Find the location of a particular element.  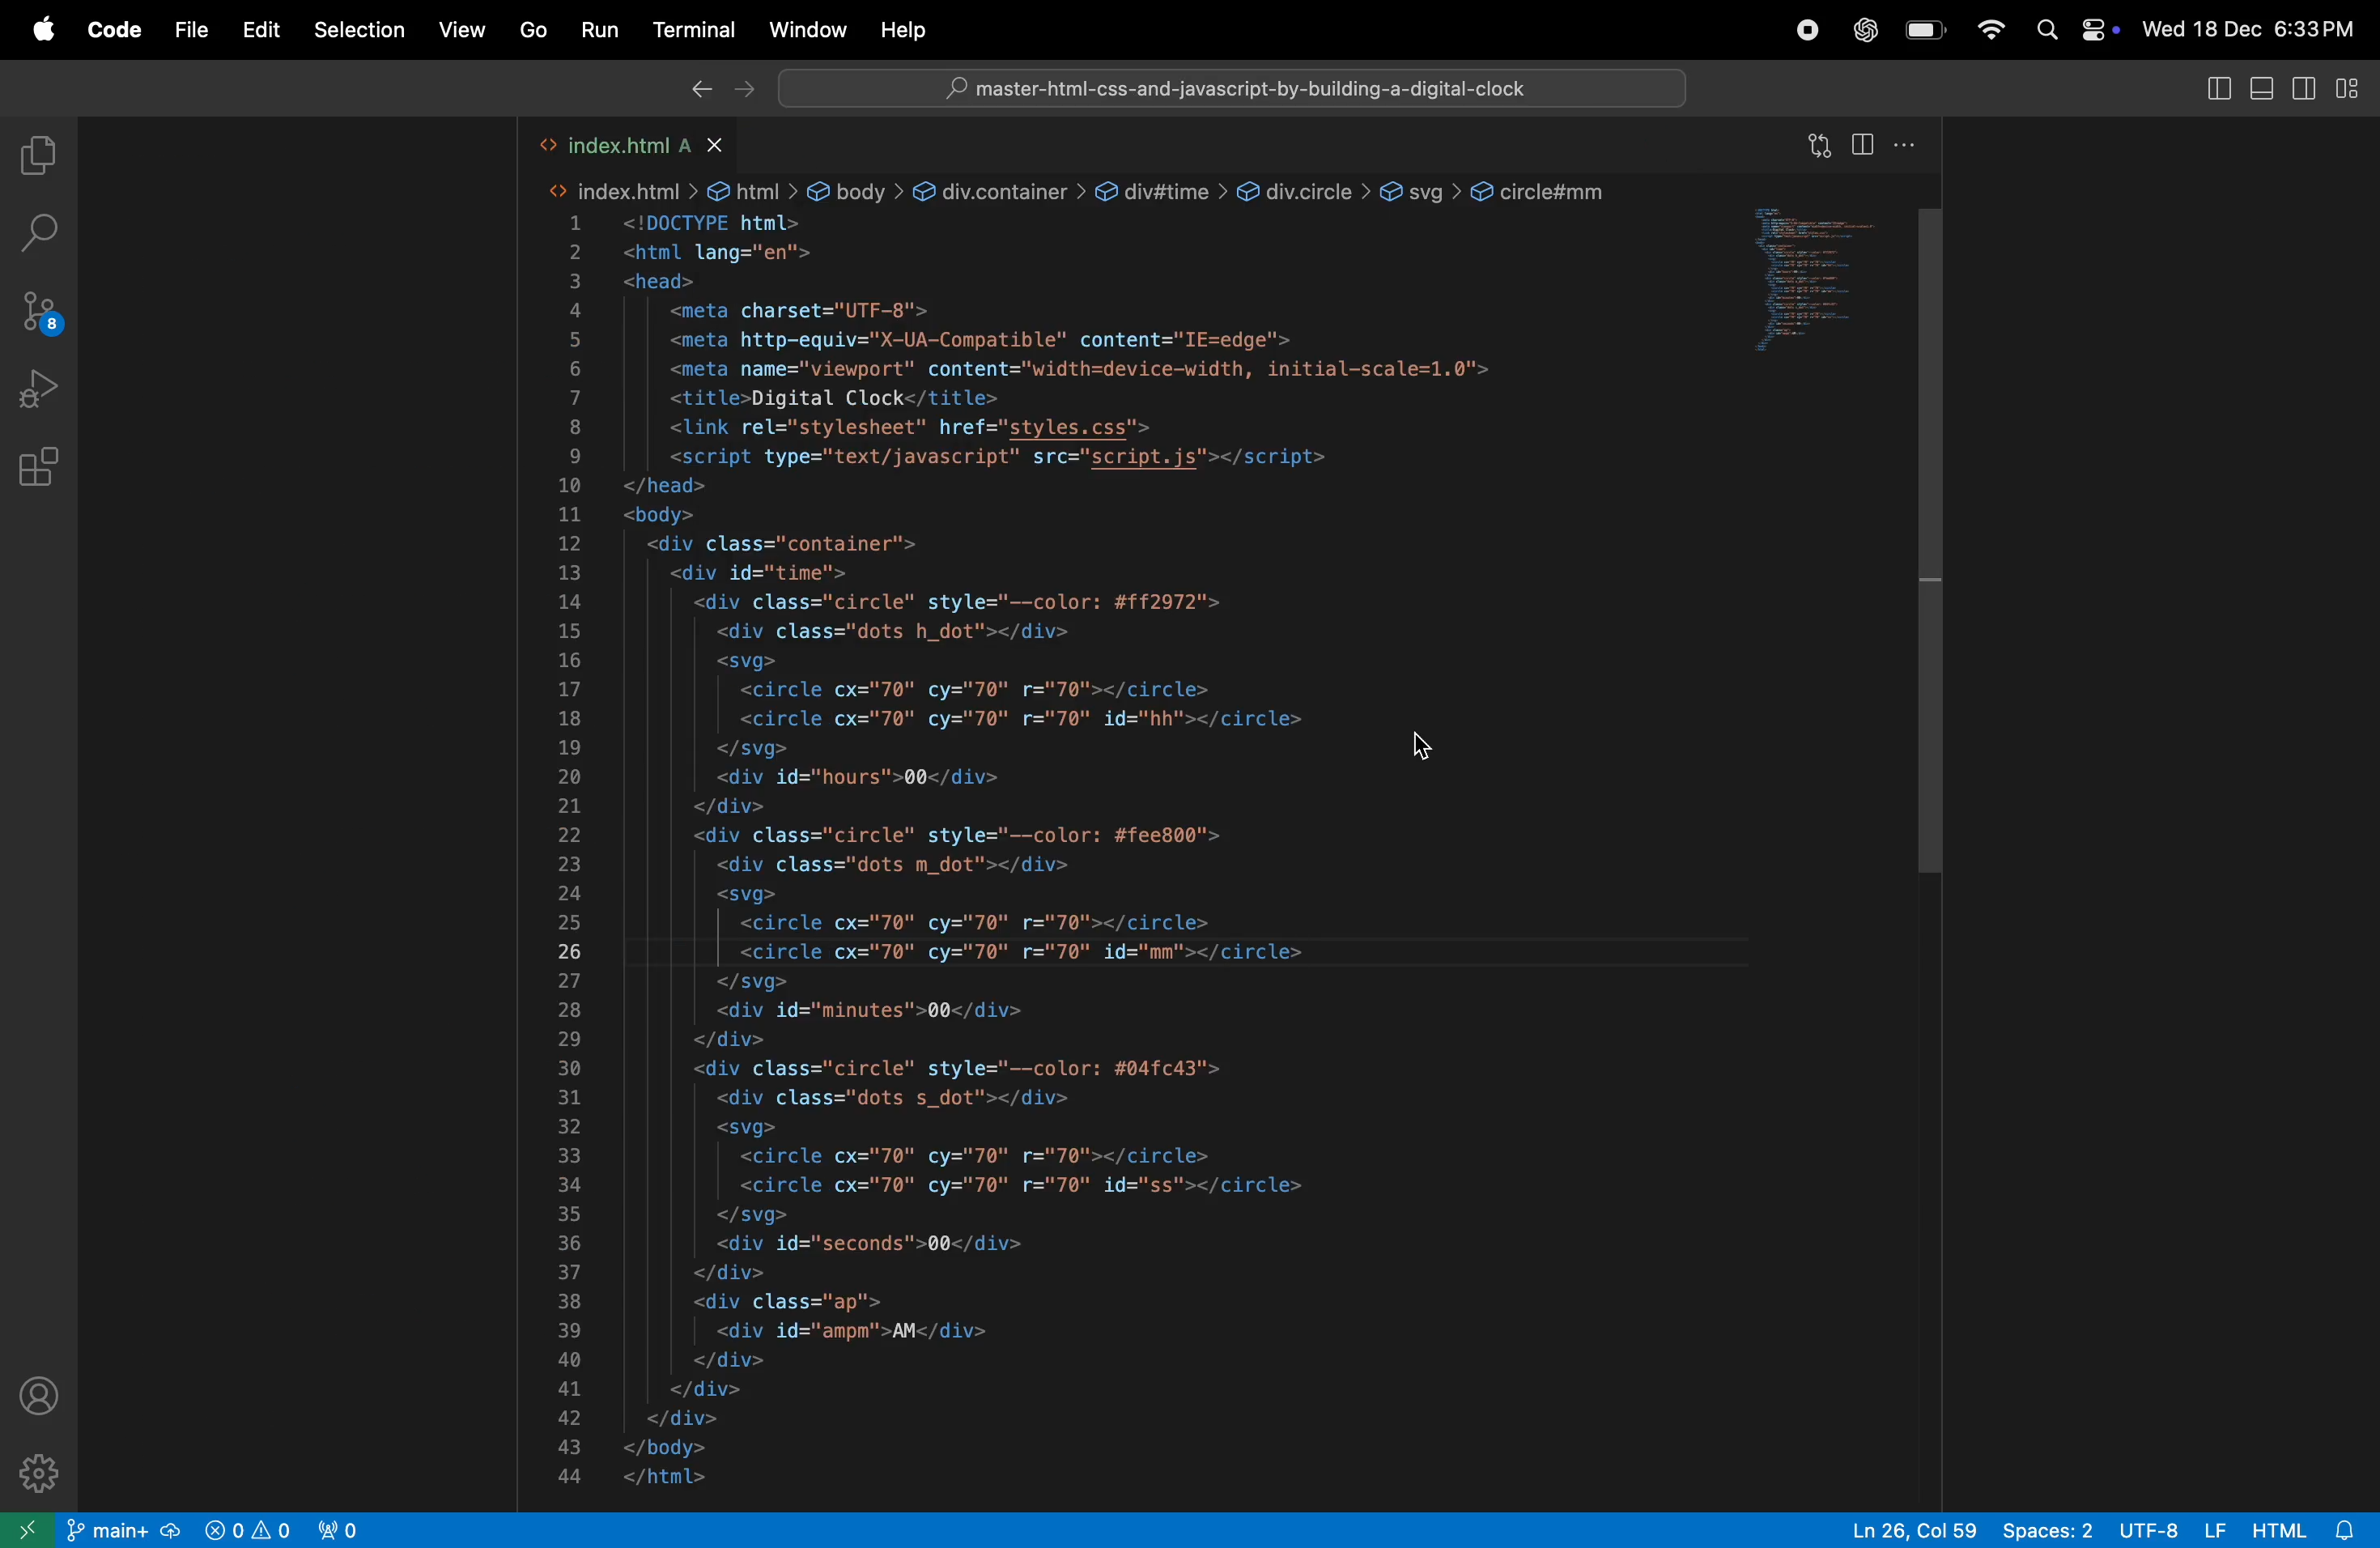

code window is located at coordinates (1809, 275).